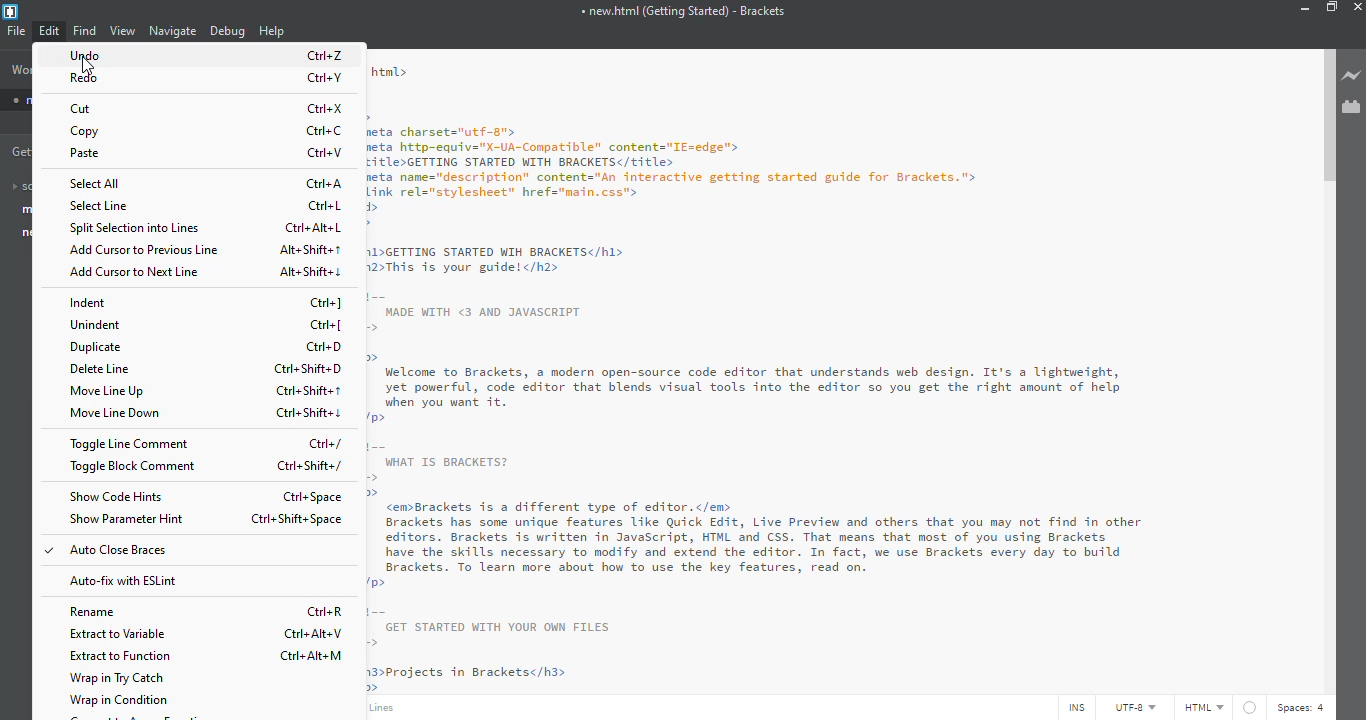 The height and width of the screenshot is (720, 1366). What do you see at coordinates (1136, 708) in the screenshot?
I see `utf-8` at bounding box center [1136, 708].